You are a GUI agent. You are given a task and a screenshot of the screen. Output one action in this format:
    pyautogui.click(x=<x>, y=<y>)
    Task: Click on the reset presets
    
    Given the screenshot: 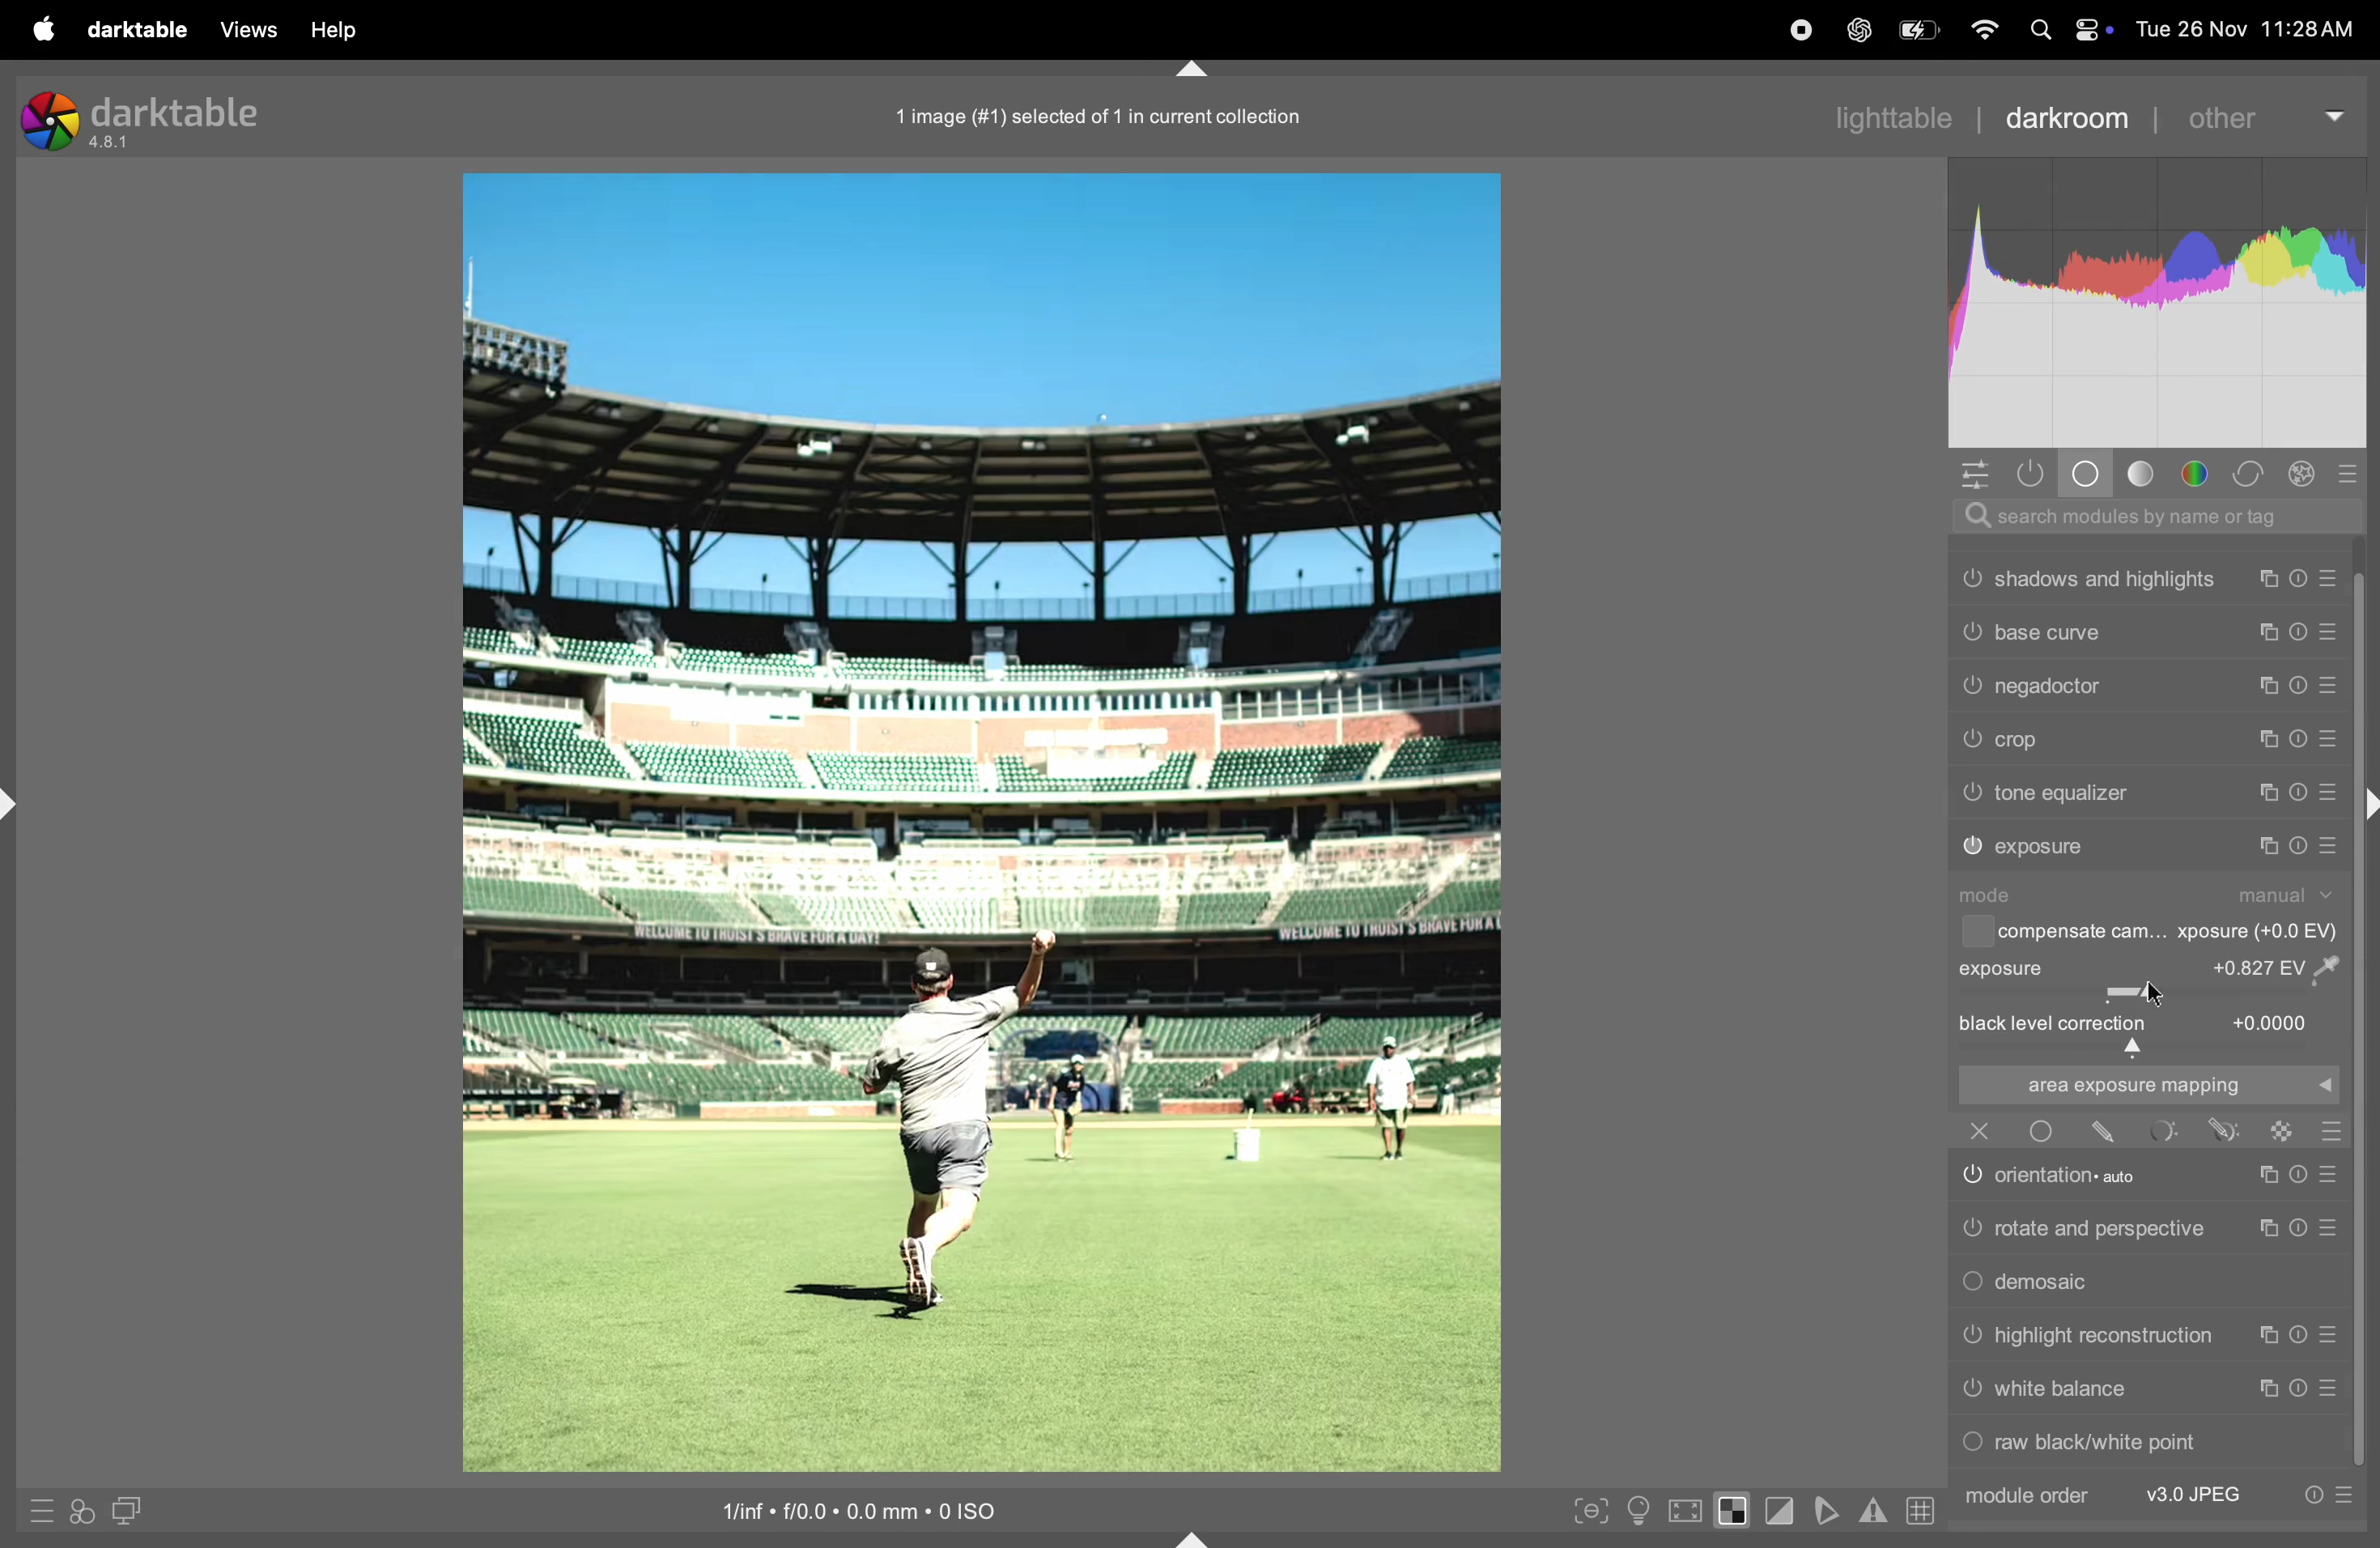 What is the action you would take?
    pyautogui.click(x=2296, y=846)
    